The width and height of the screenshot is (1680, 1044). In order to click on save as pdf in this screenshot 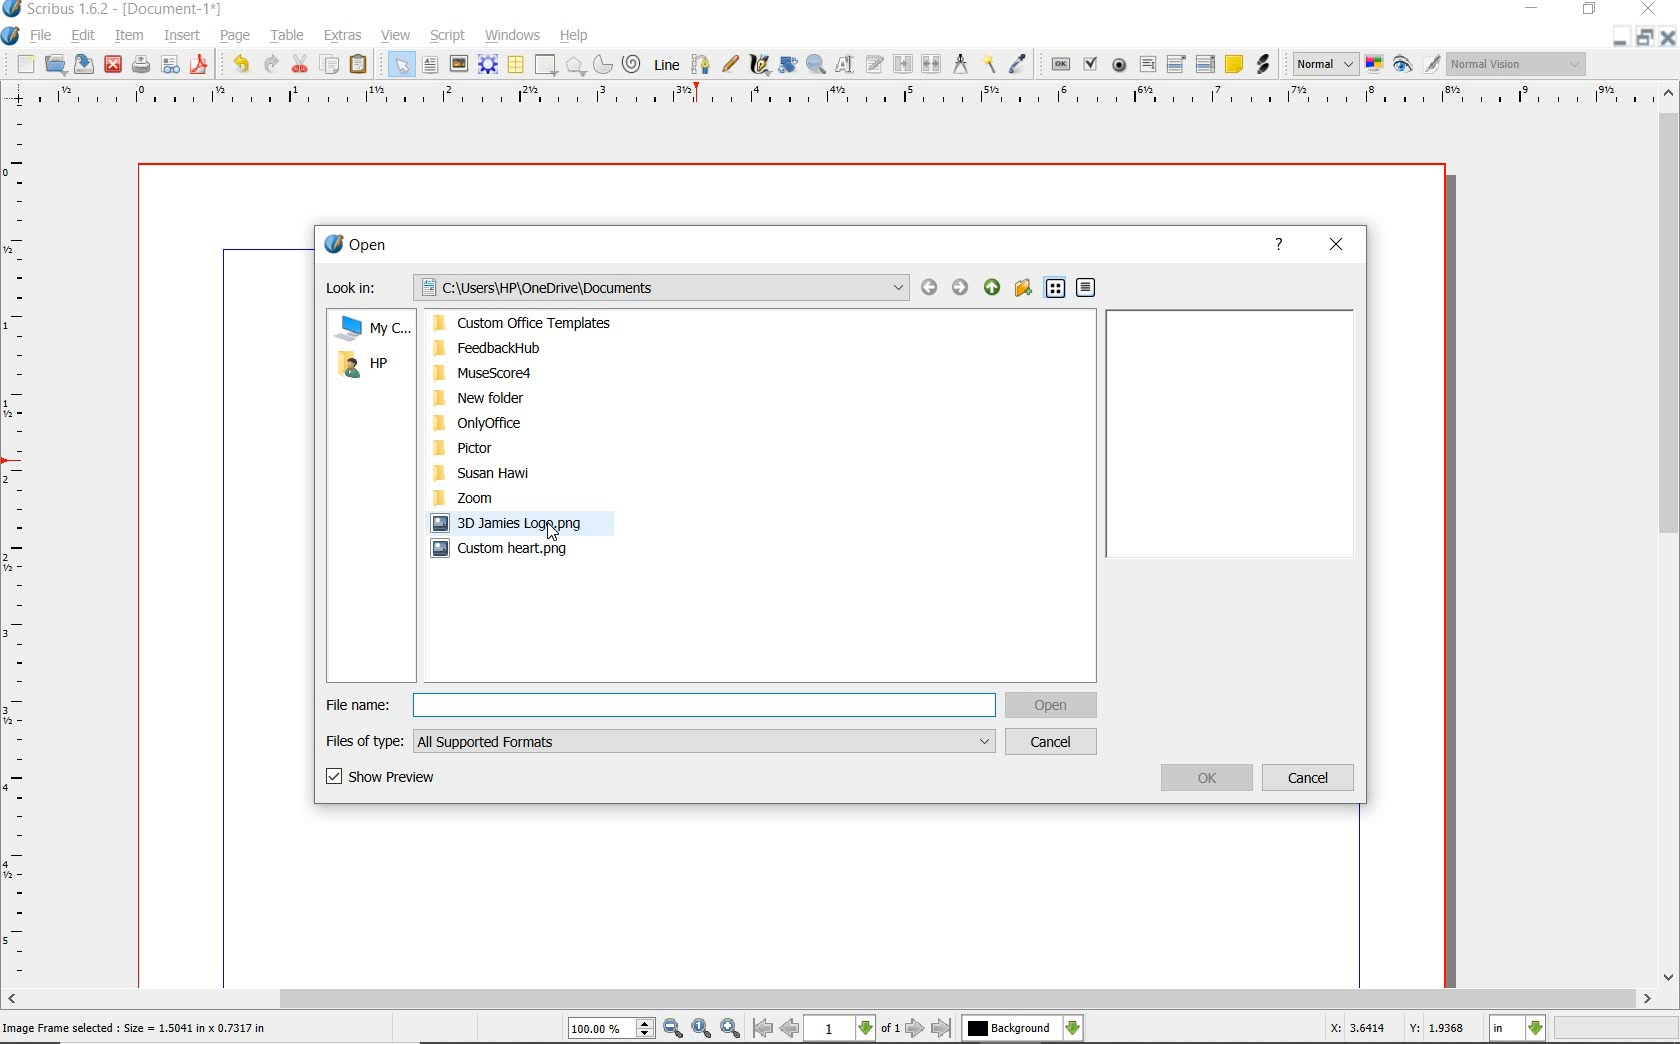, I will do `click(198, 64)`.